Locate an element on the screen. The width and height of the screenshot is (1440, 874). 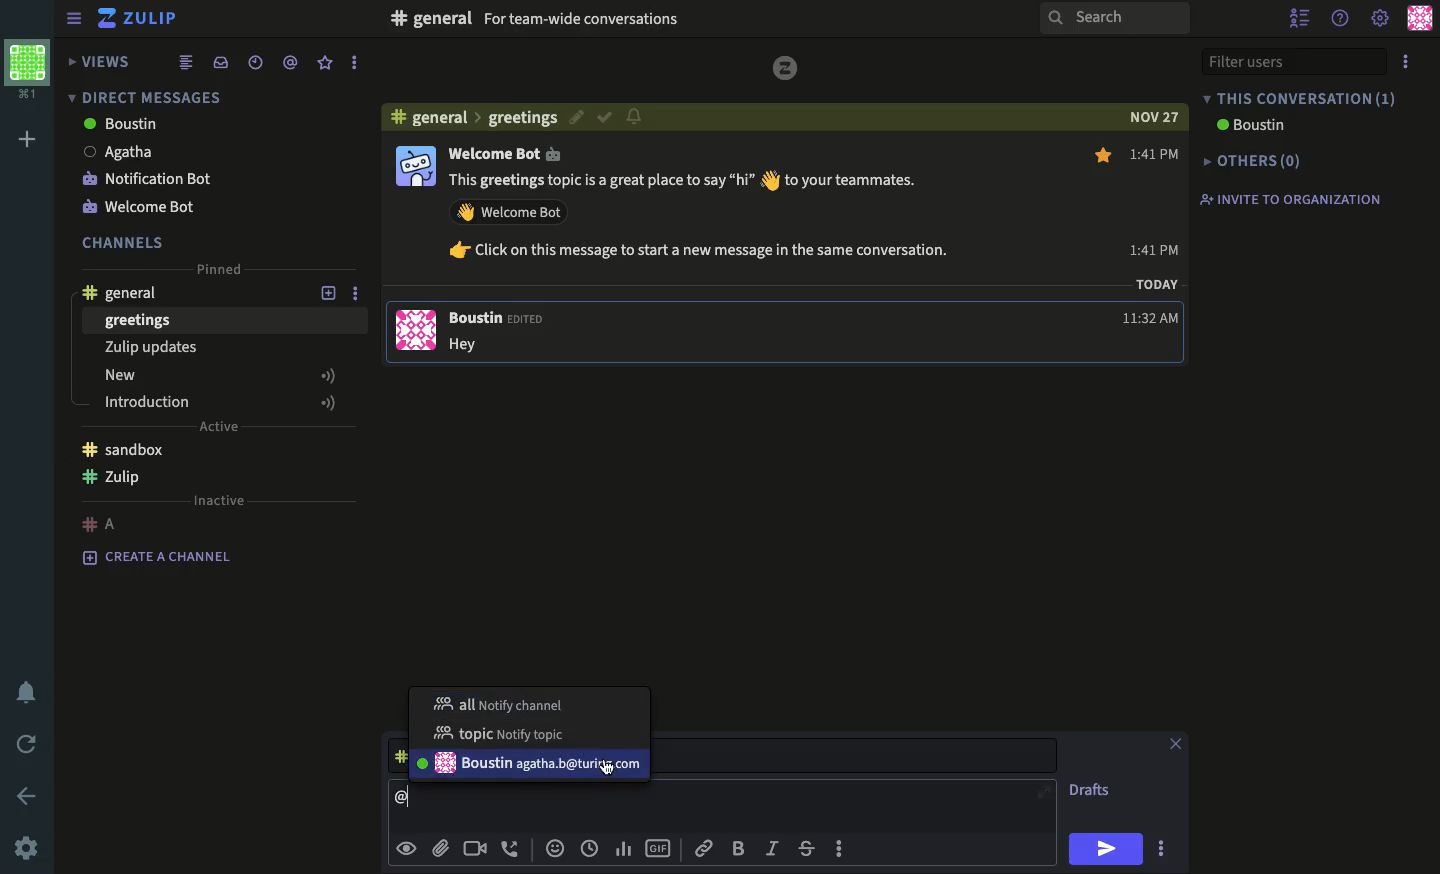
send is located at coordinates (1104, 849).